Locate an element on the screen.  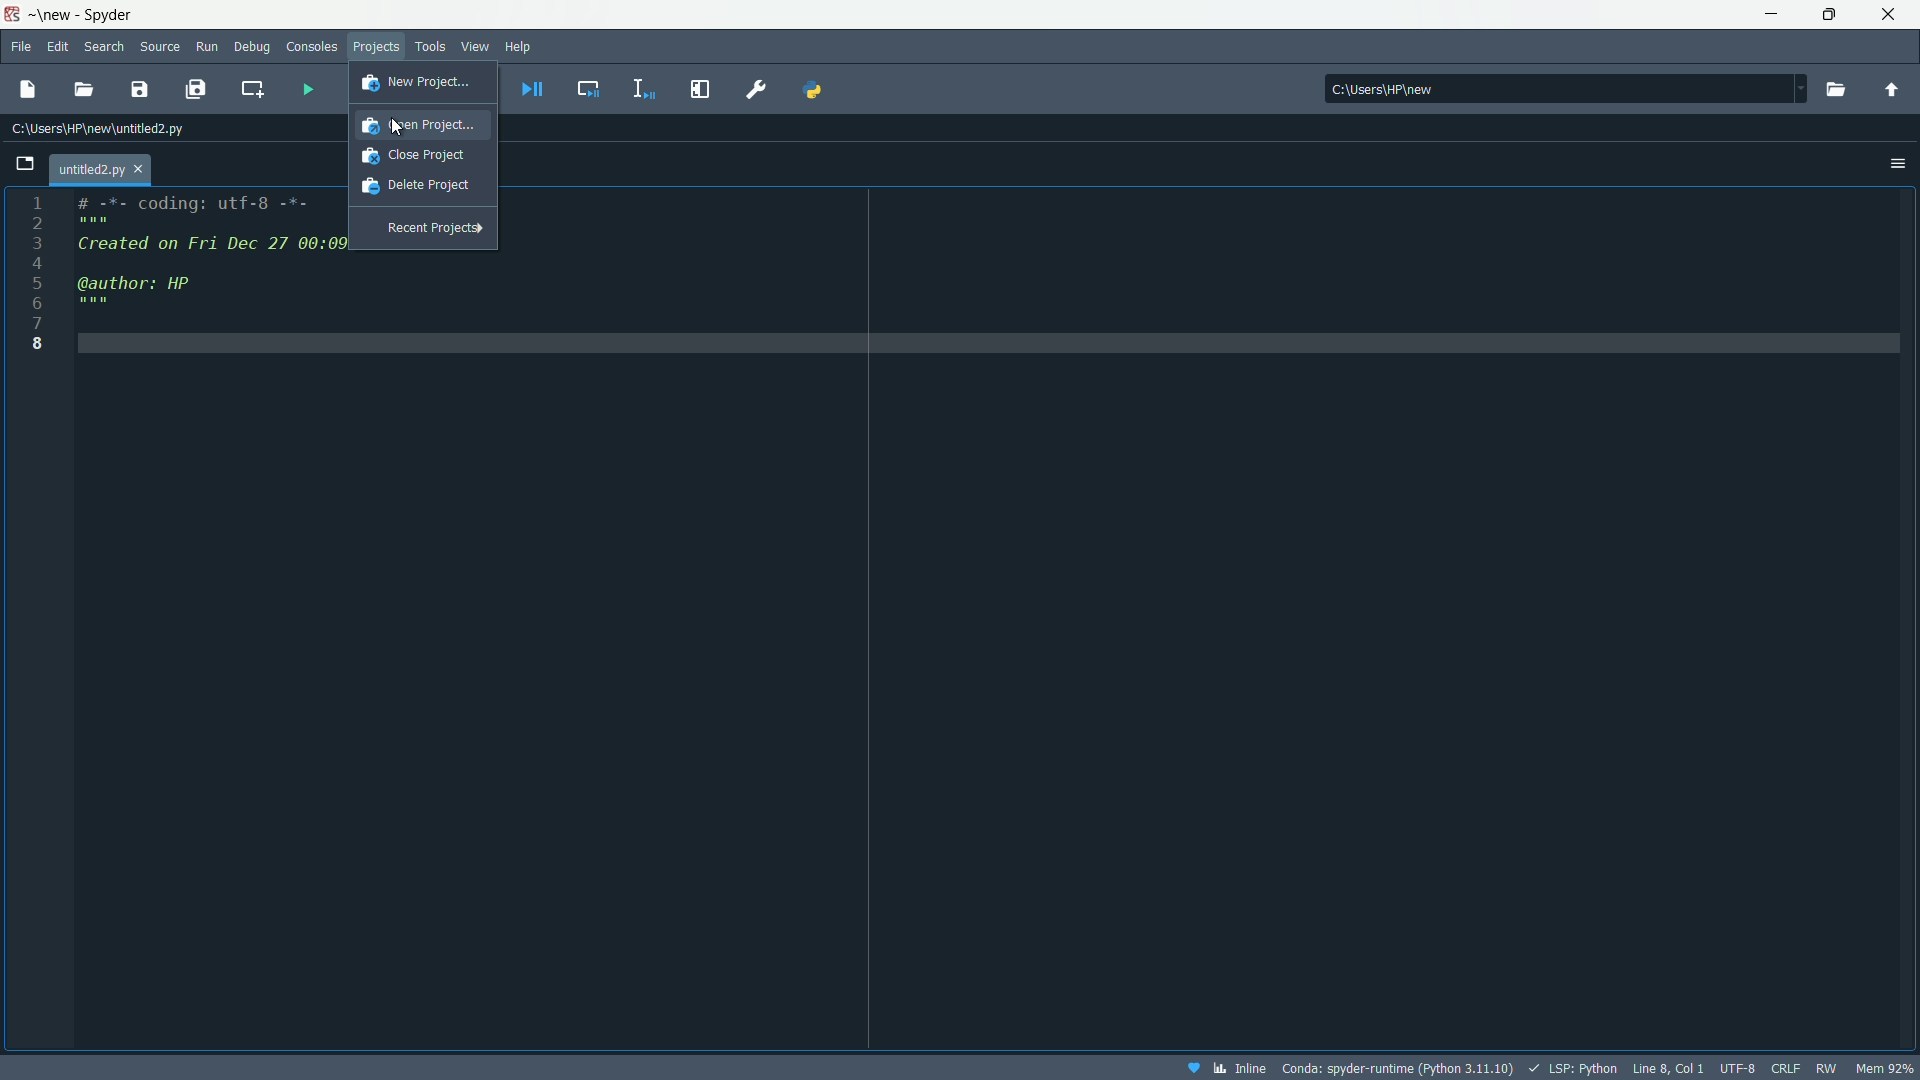
minimize is located at coordinates (1769, 12).